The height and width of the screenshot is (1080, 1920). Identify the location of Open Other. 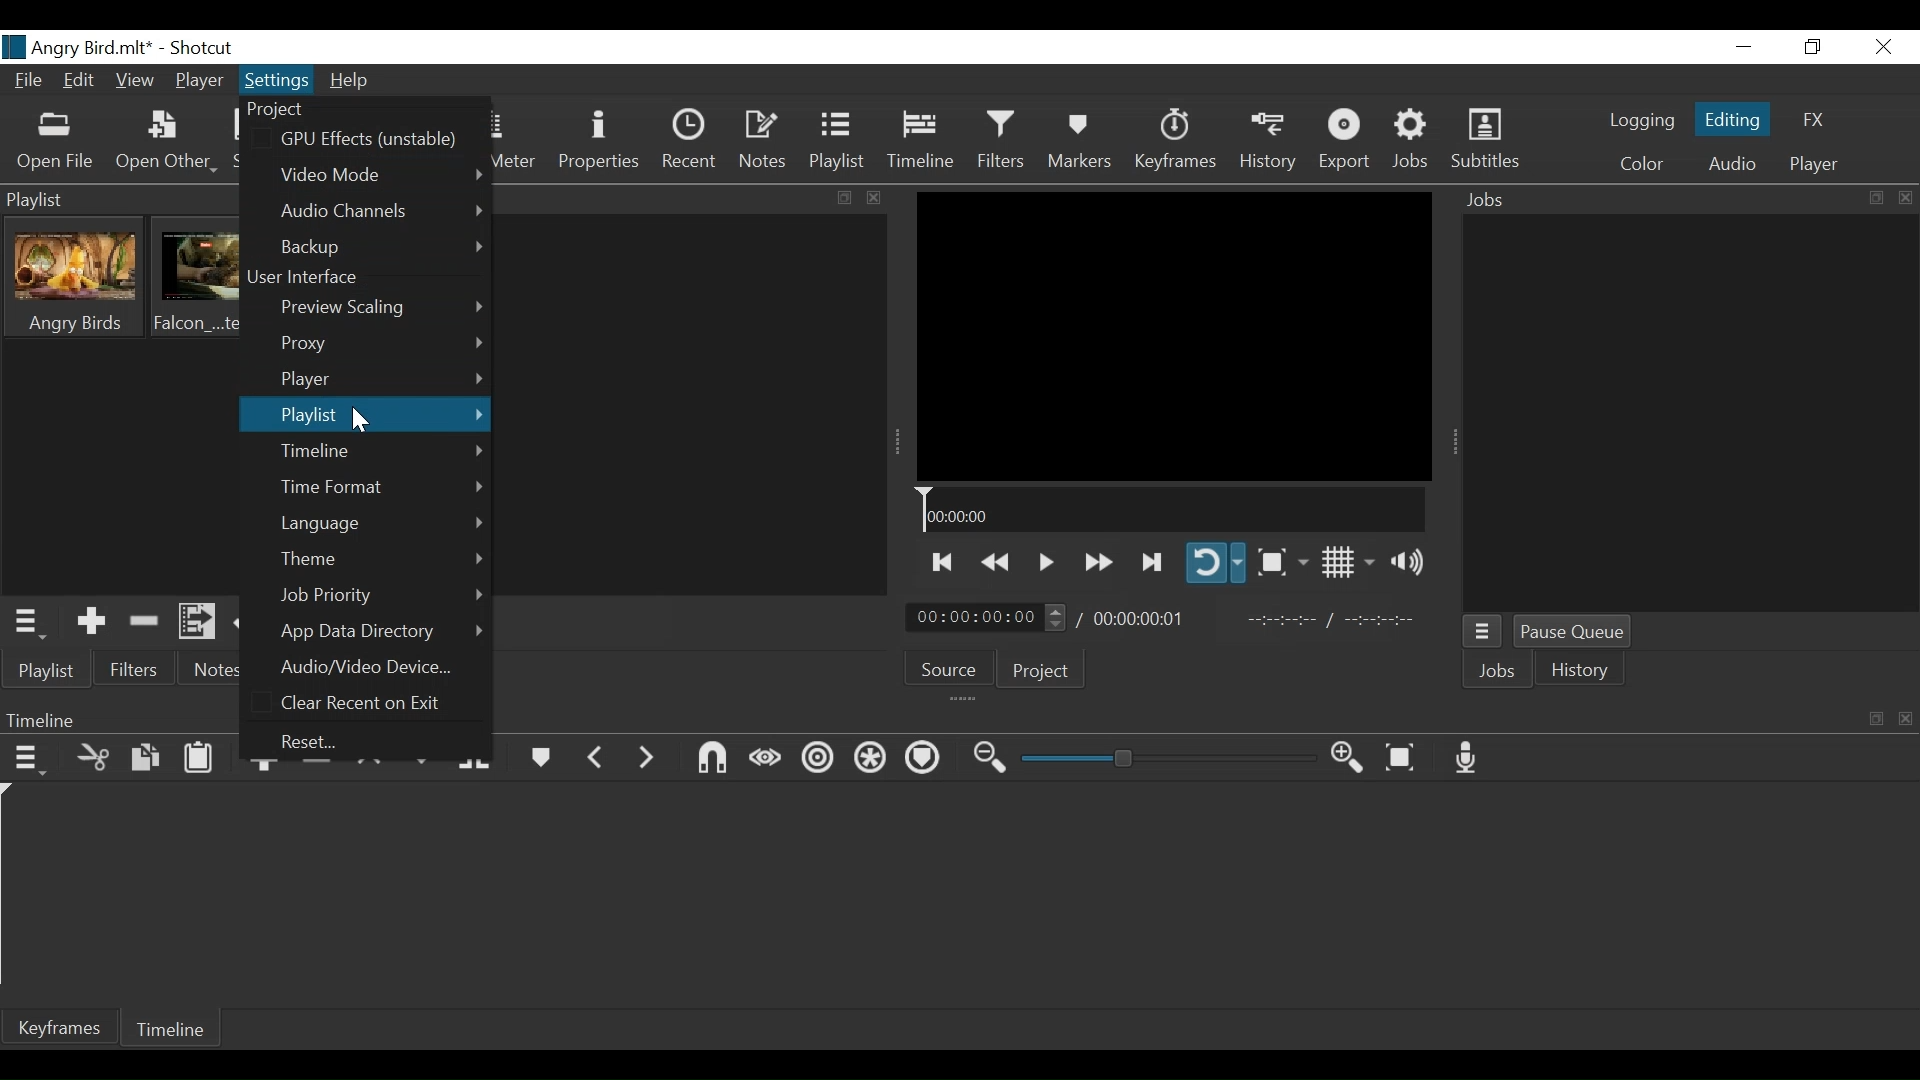
(169, 143).